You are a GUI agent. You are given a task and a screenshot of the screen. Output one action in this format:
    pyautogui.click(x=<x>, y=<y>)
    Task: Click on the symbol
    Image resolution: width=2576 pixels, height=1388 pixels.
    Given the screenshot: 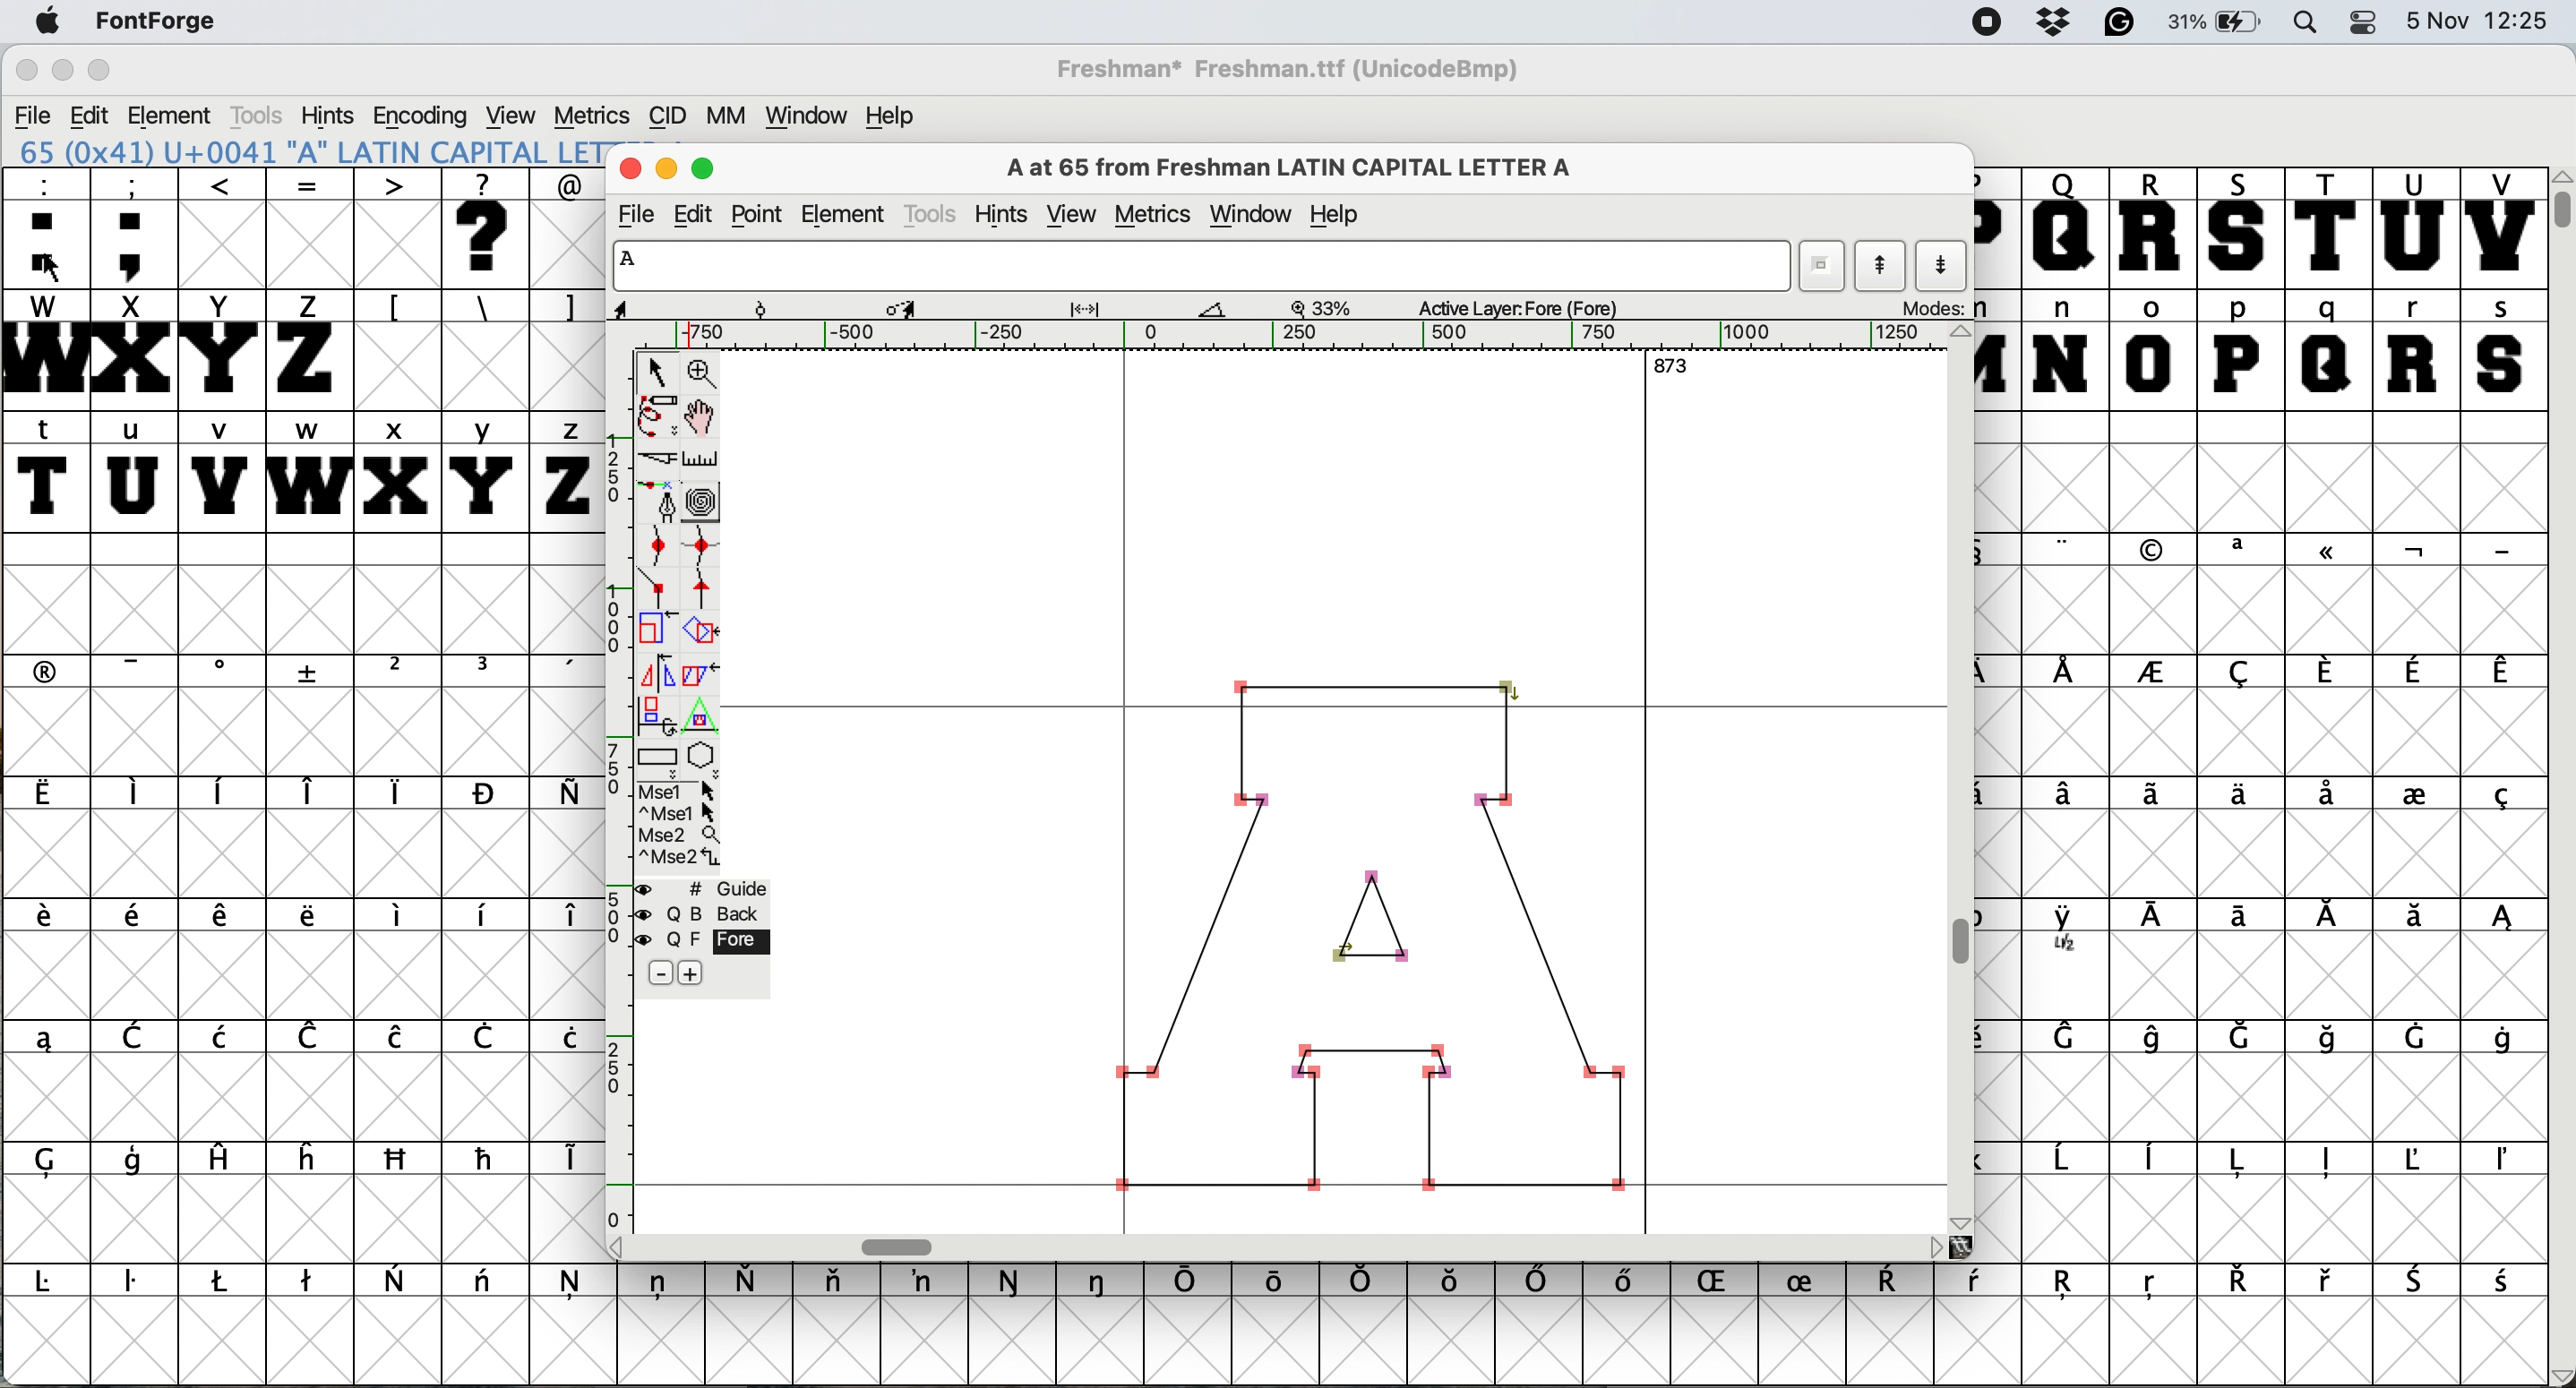 What is the action you would take?
    pyautogui.click(x=928, y=1281)
    